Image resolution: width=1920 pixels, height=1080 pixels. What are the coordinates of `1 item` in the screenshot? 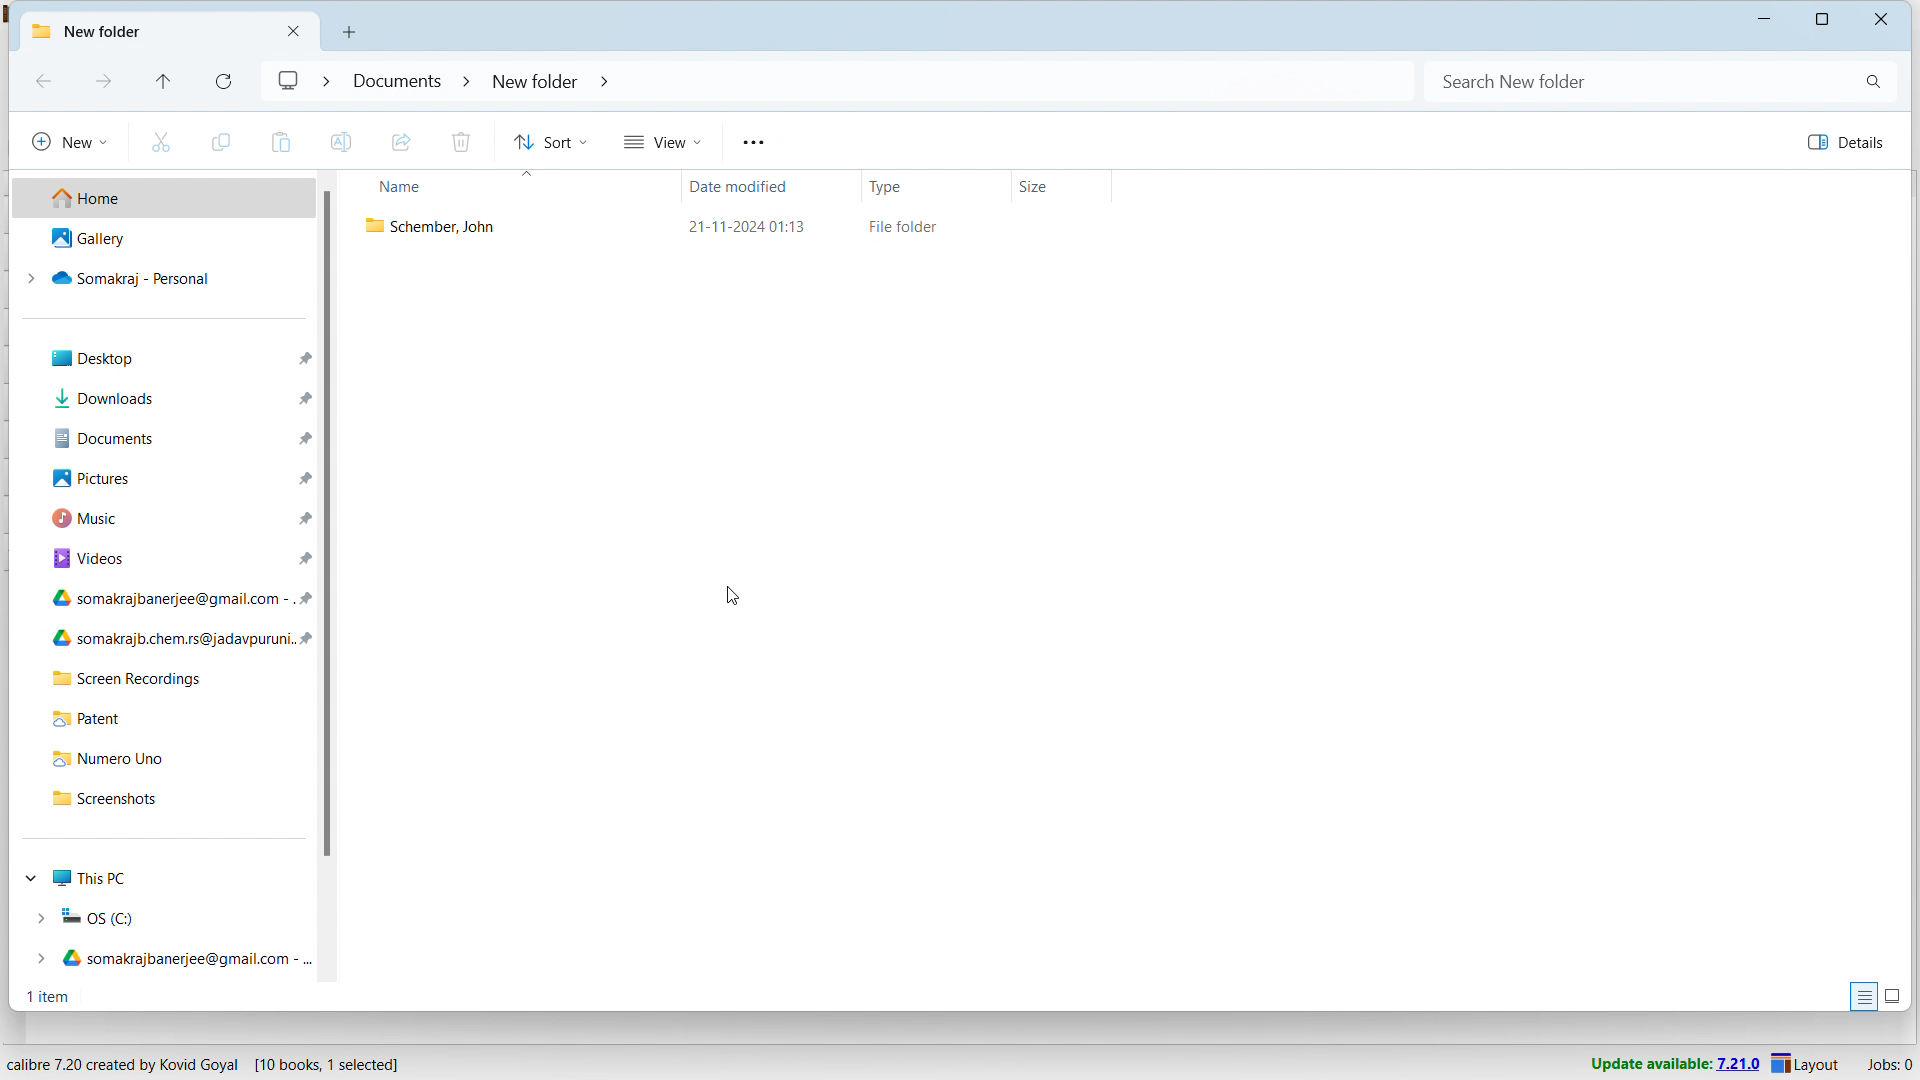 It's located at (56, 999).